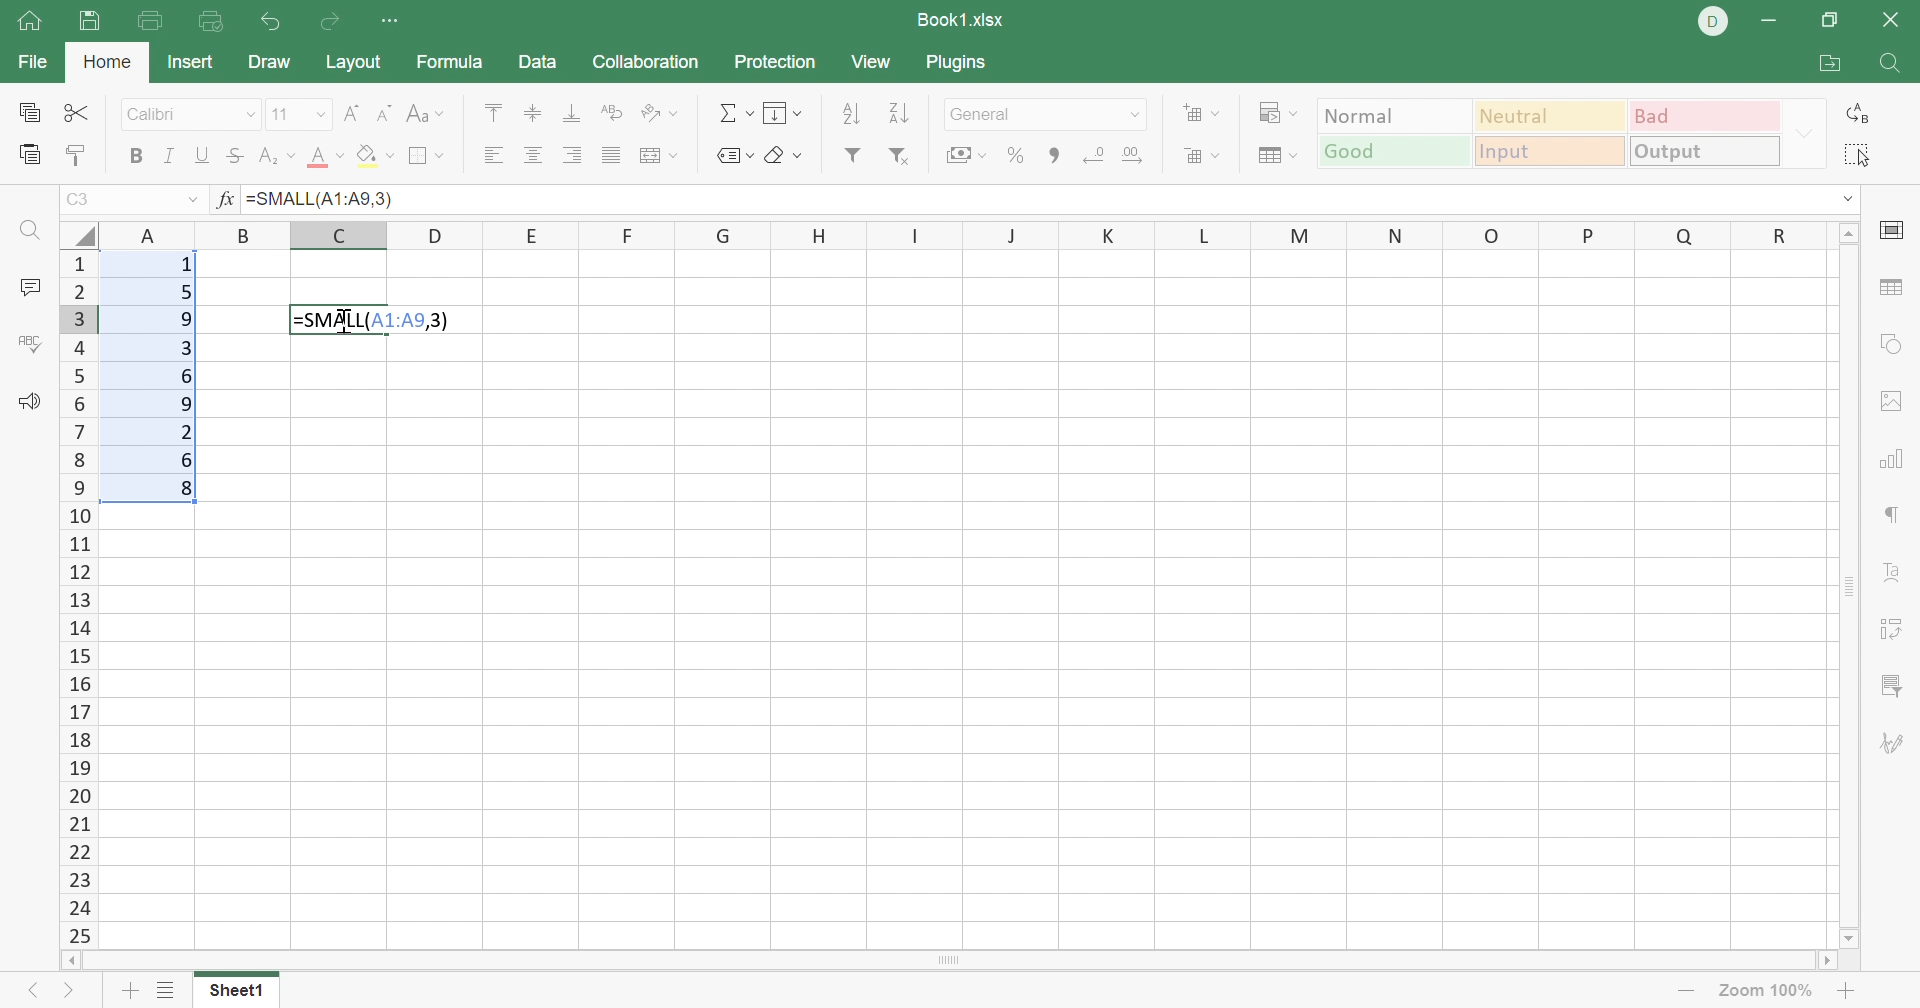  Describe the element at coordinates (1552, 117) in the screenshot. I see `Neutral` at that location.